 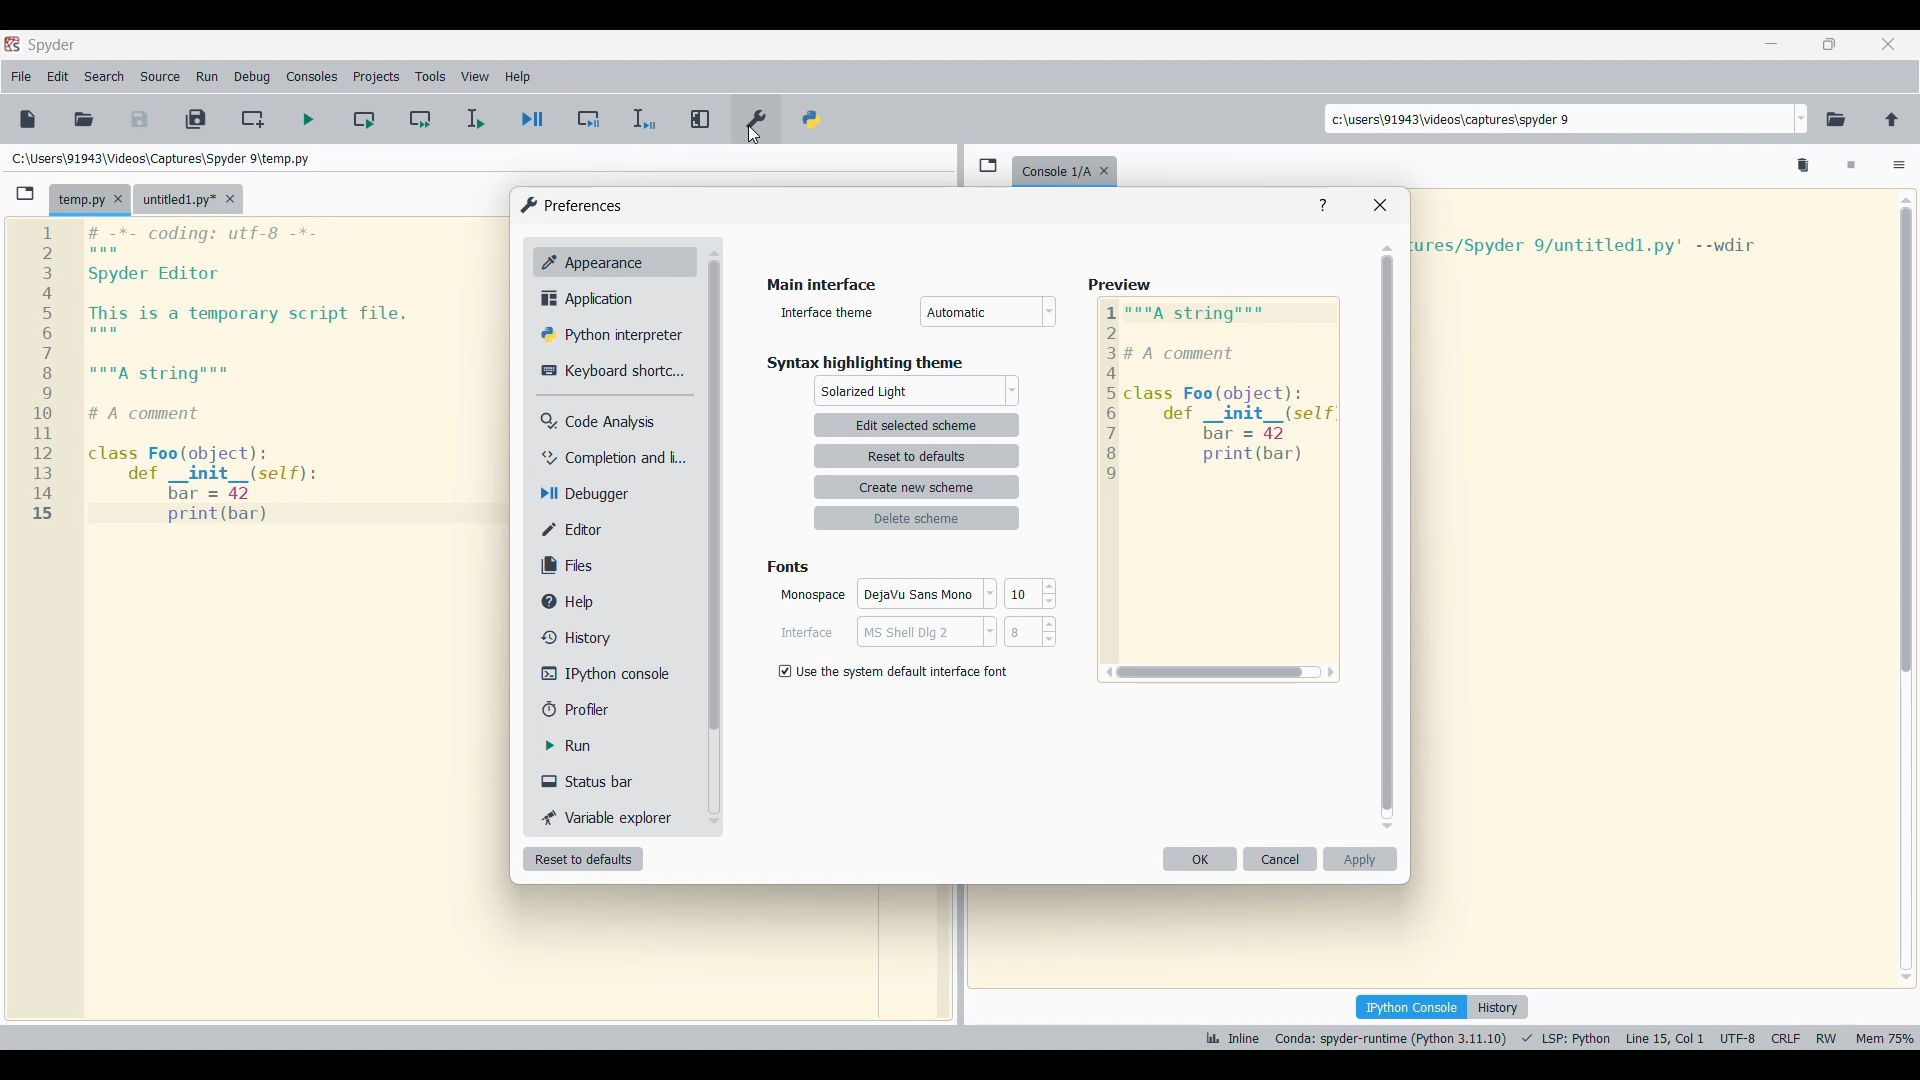 What do you see at coordinates (80, 200) in the screenshot?
I see `Current tab` at bounding box center [80, 200].